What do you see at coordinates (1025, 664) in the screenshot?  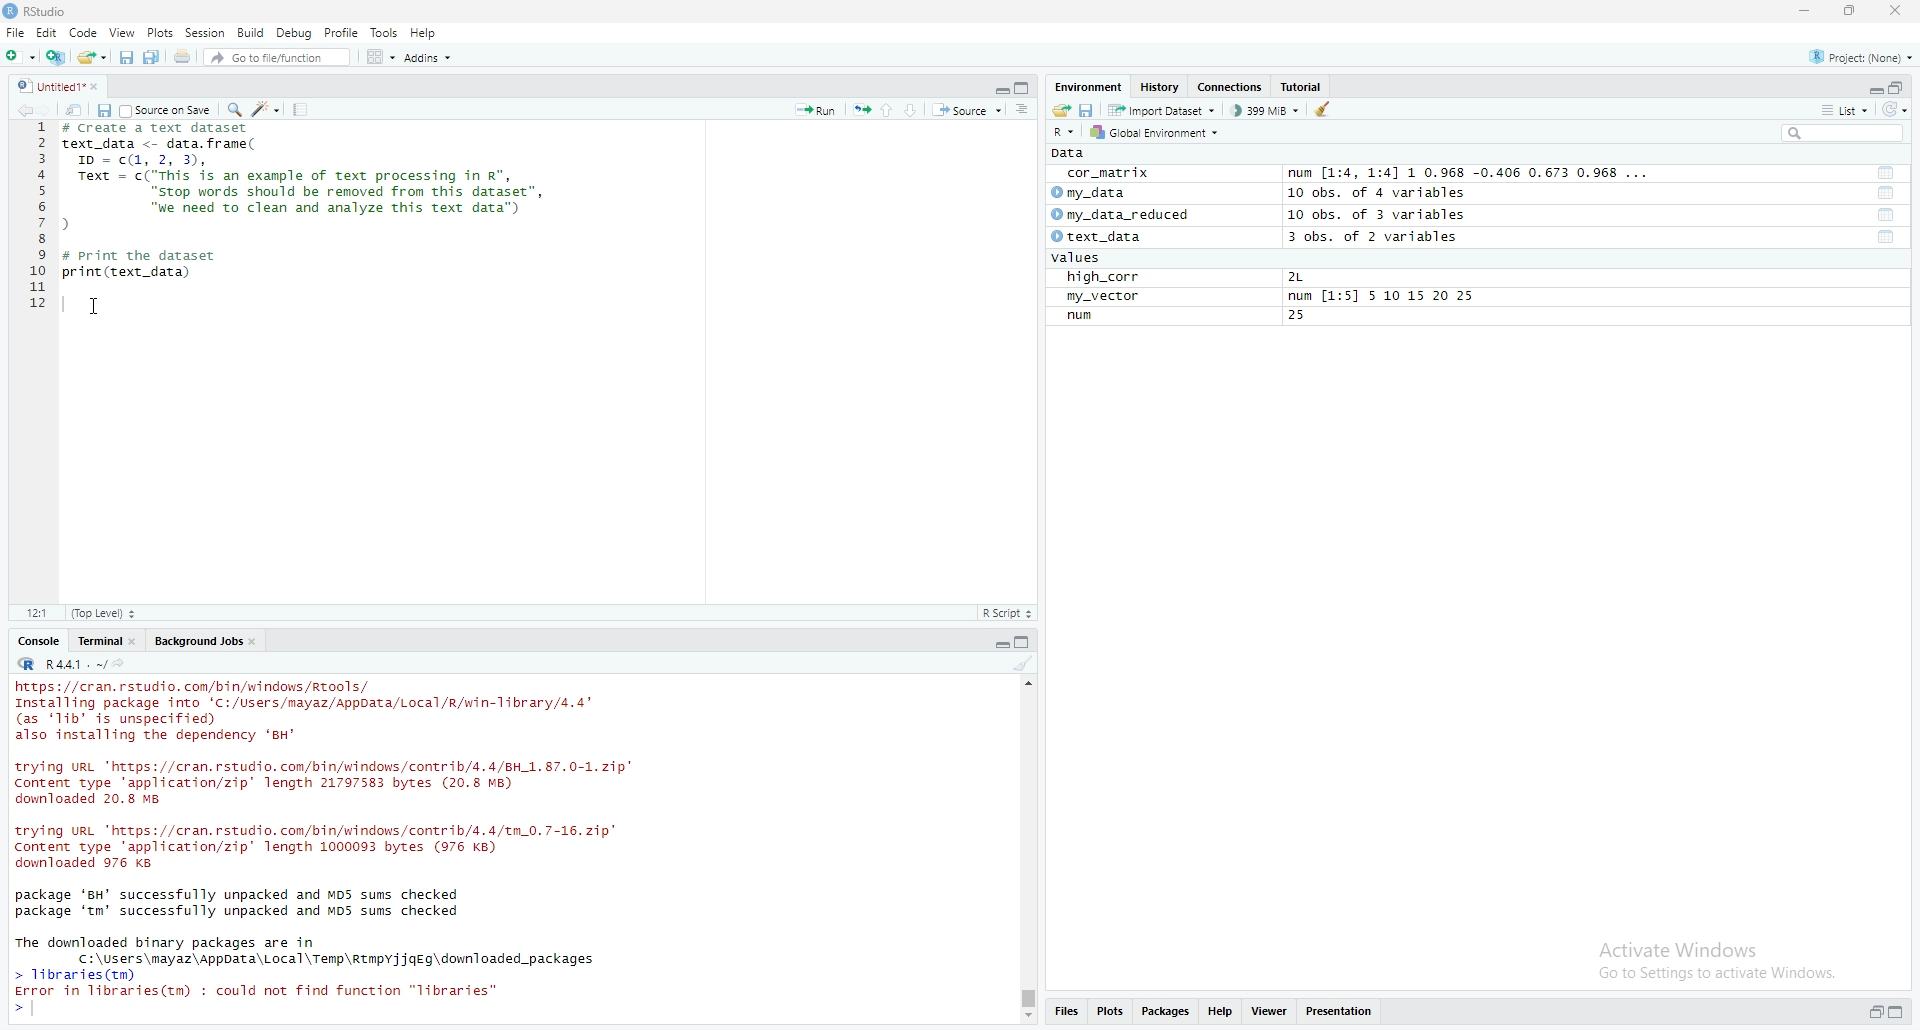 I see `clear console` at bounding box center [1025, 664].